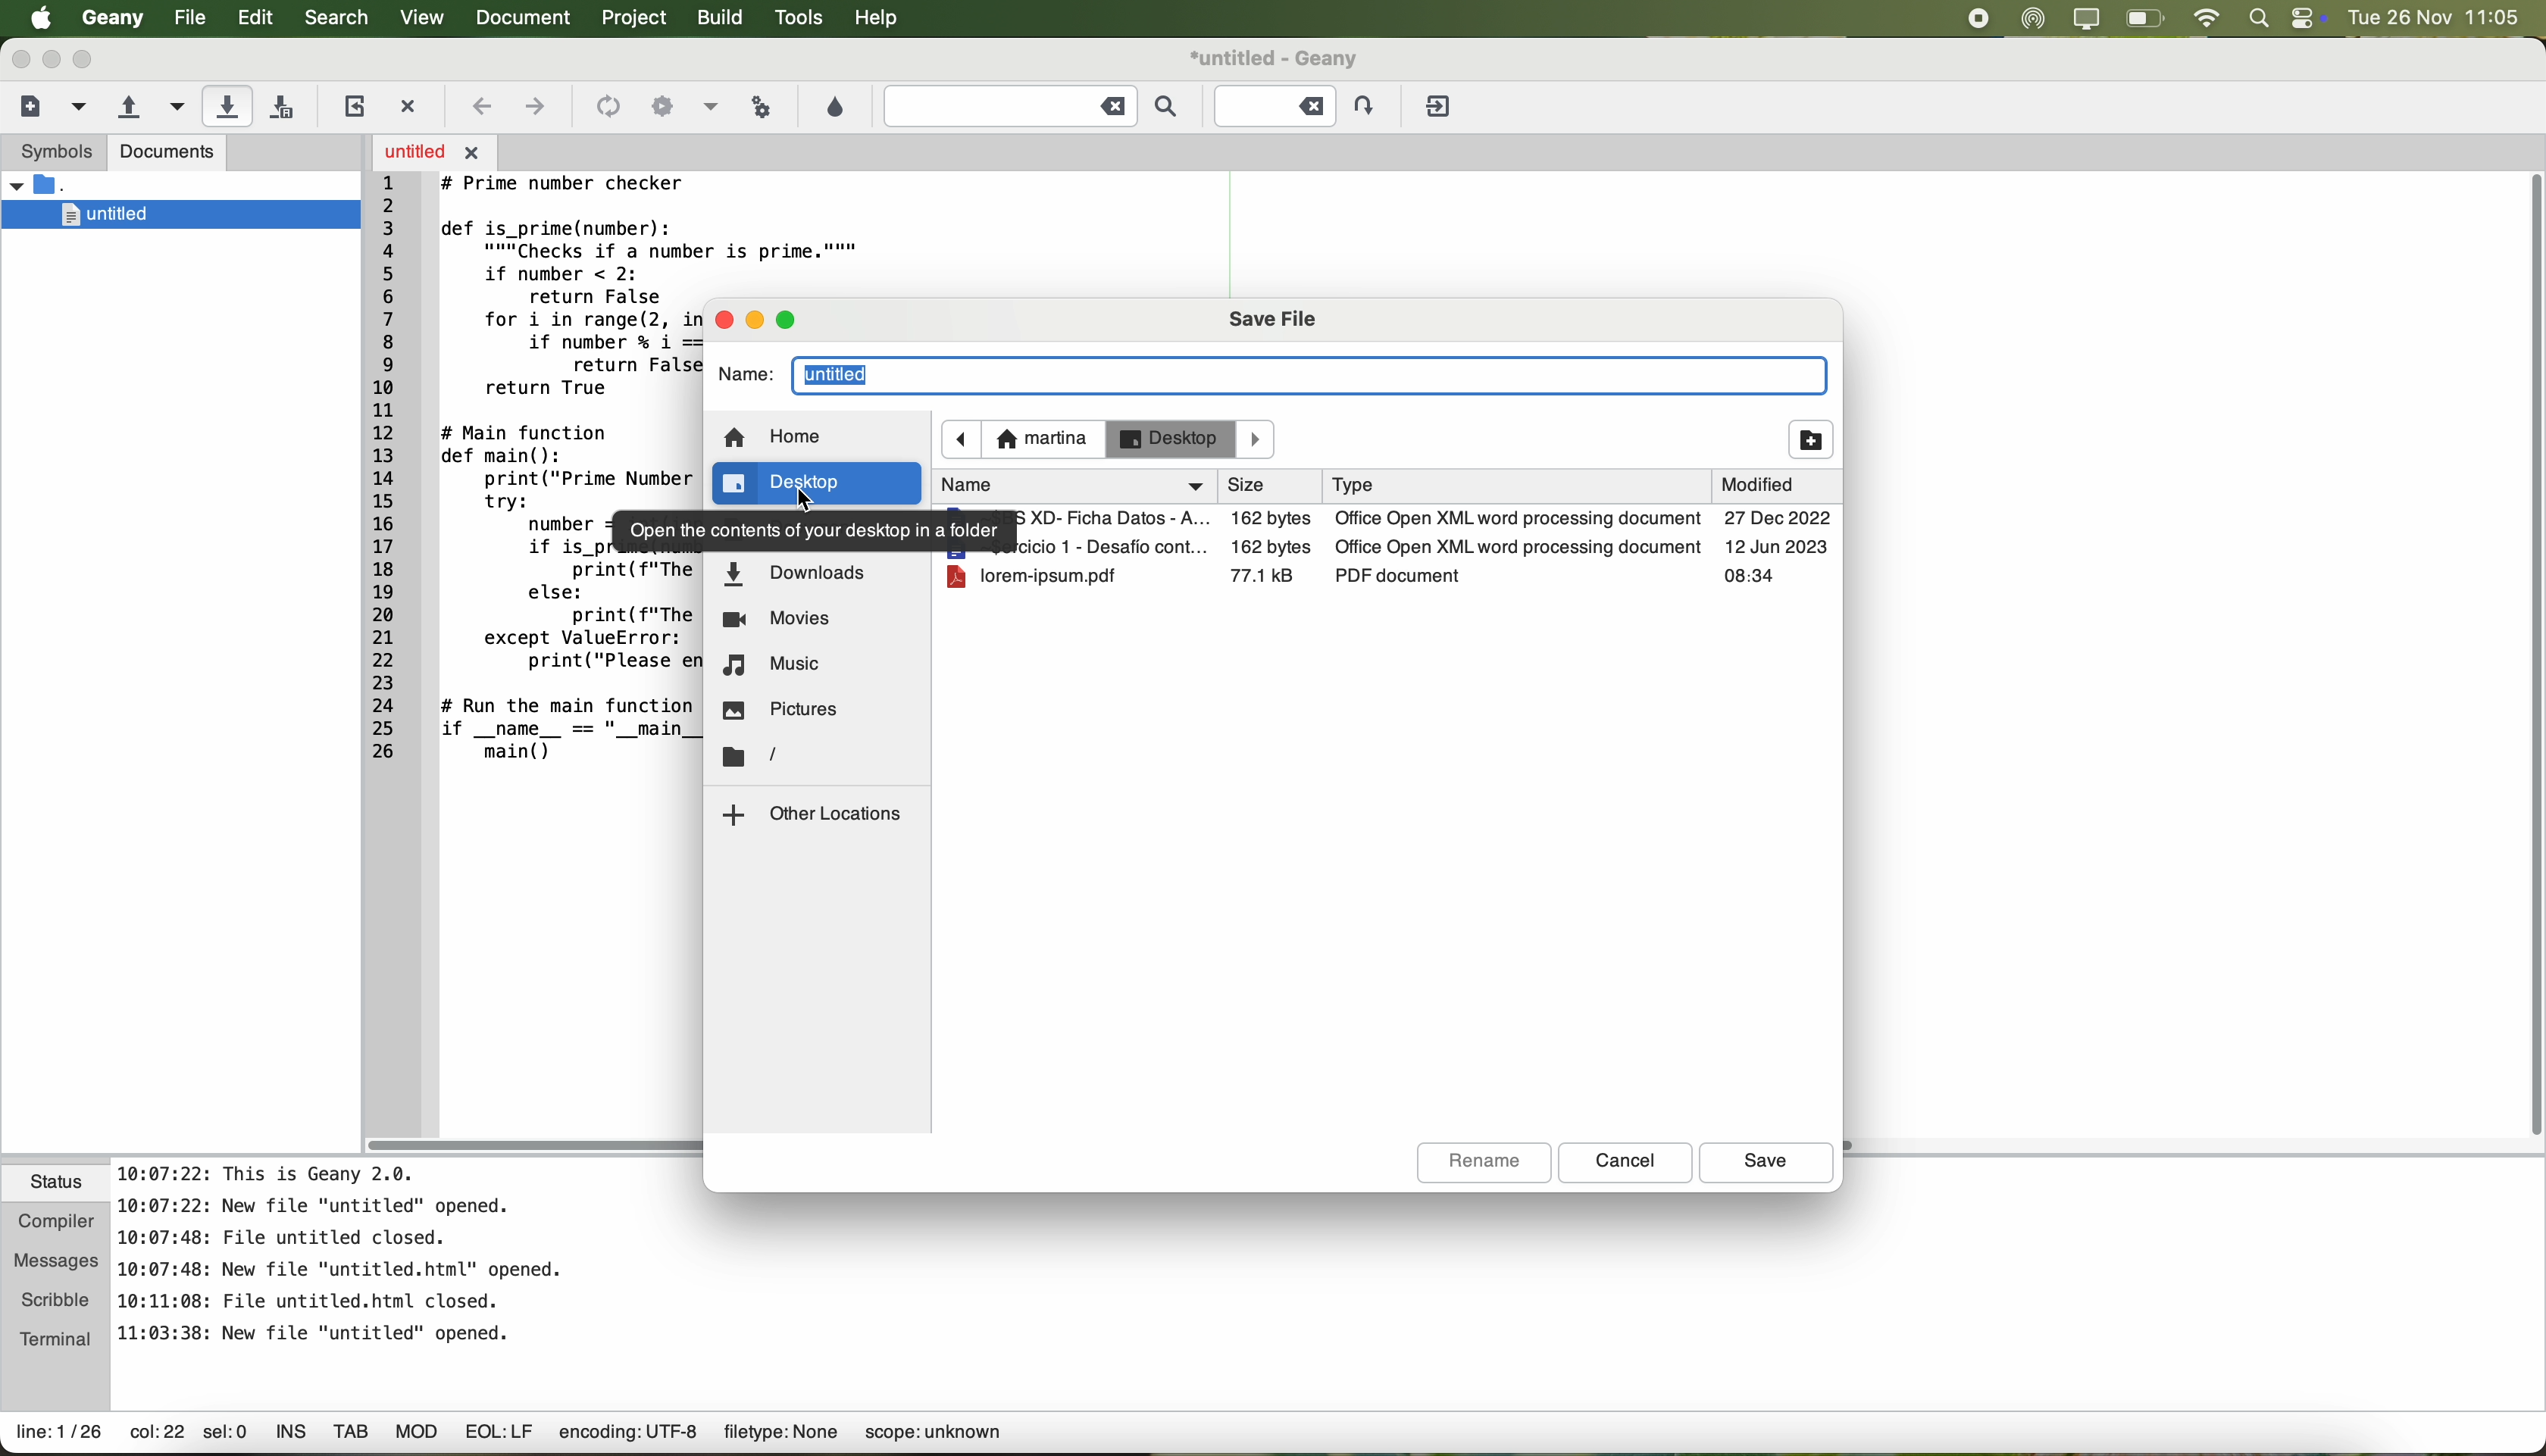  Describe the element at coordinates (1812, 439) in the screenshot. I see `add folder` at that location.